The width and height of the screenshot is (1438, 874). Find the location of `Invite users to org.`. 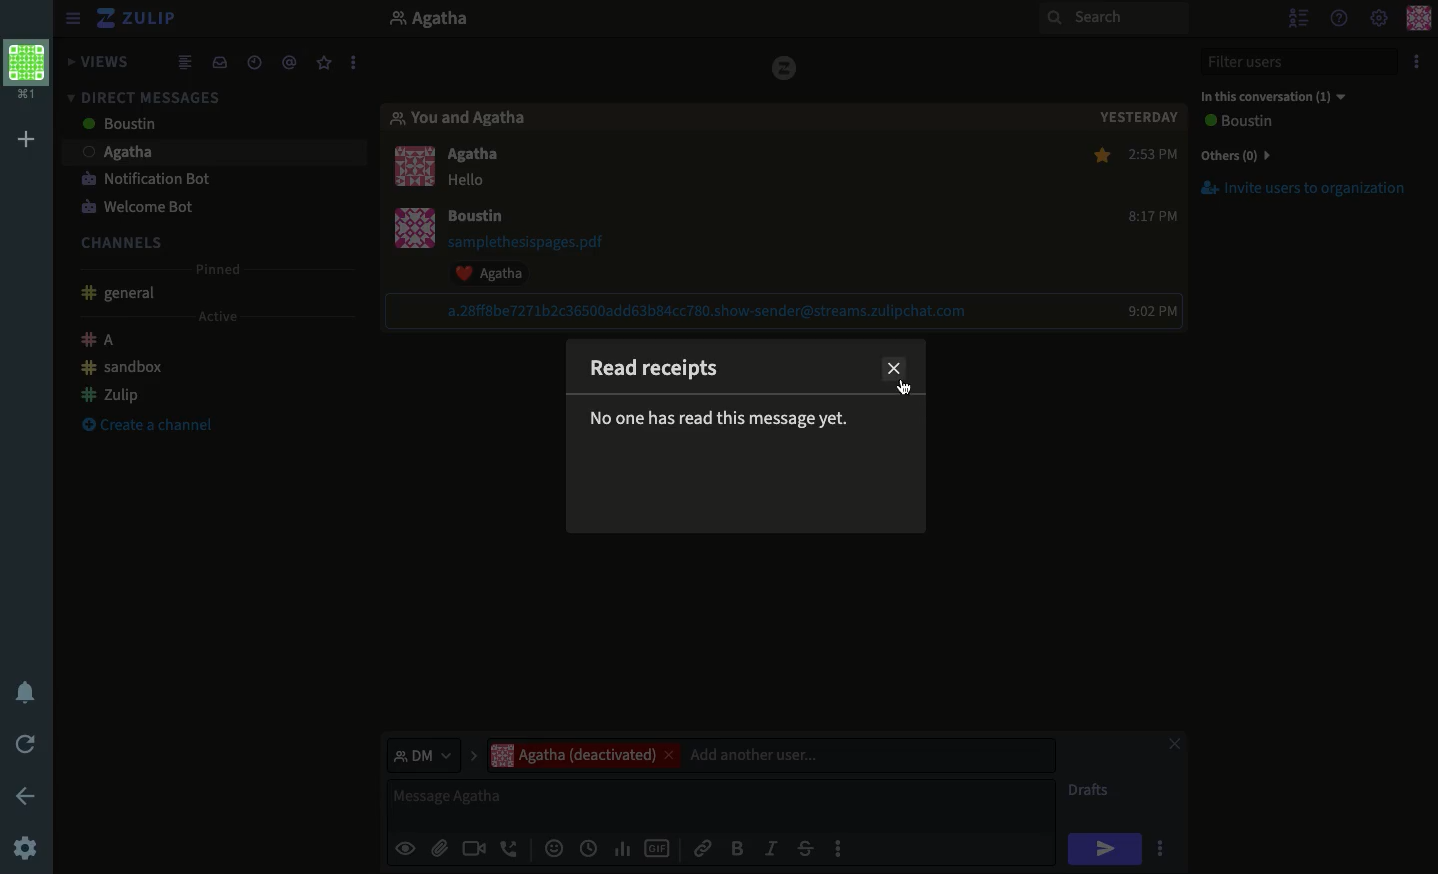

Invite users to org. is located at coordinates (1307, 152).